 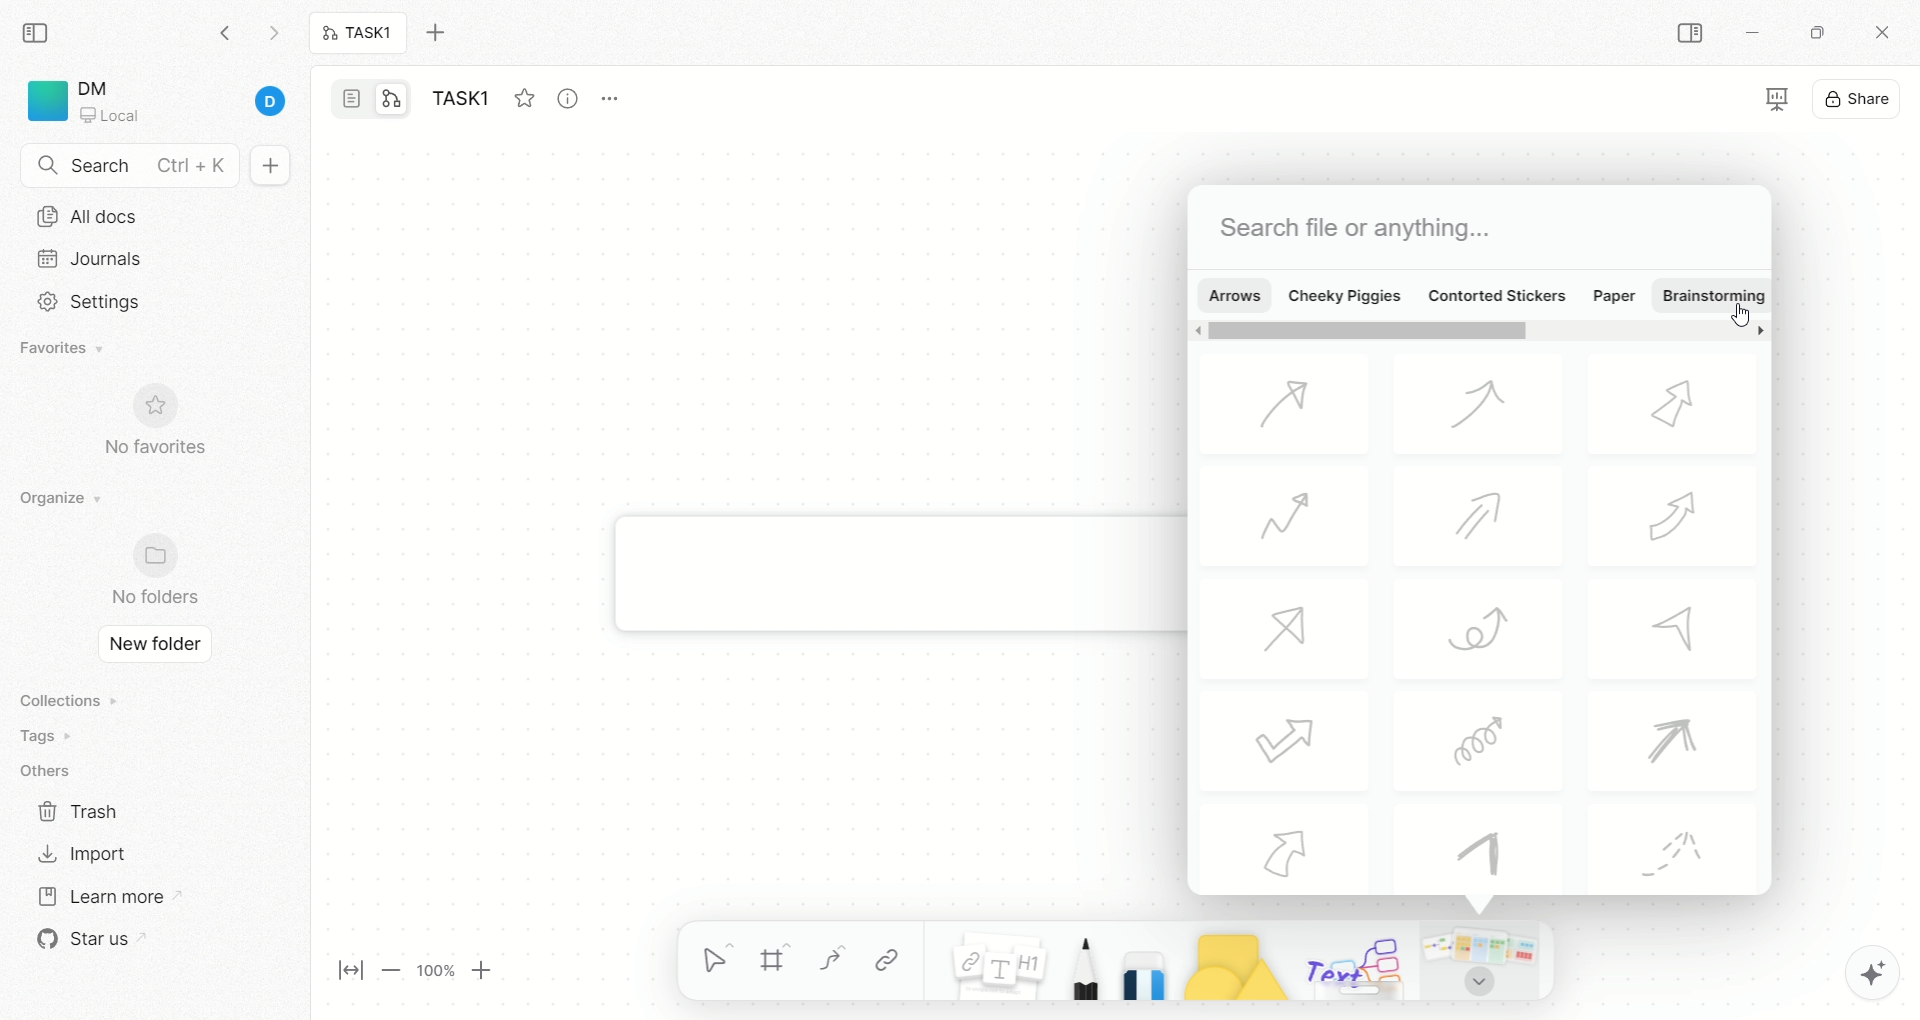 I want to click on all docs, so click(x=87, y=216).